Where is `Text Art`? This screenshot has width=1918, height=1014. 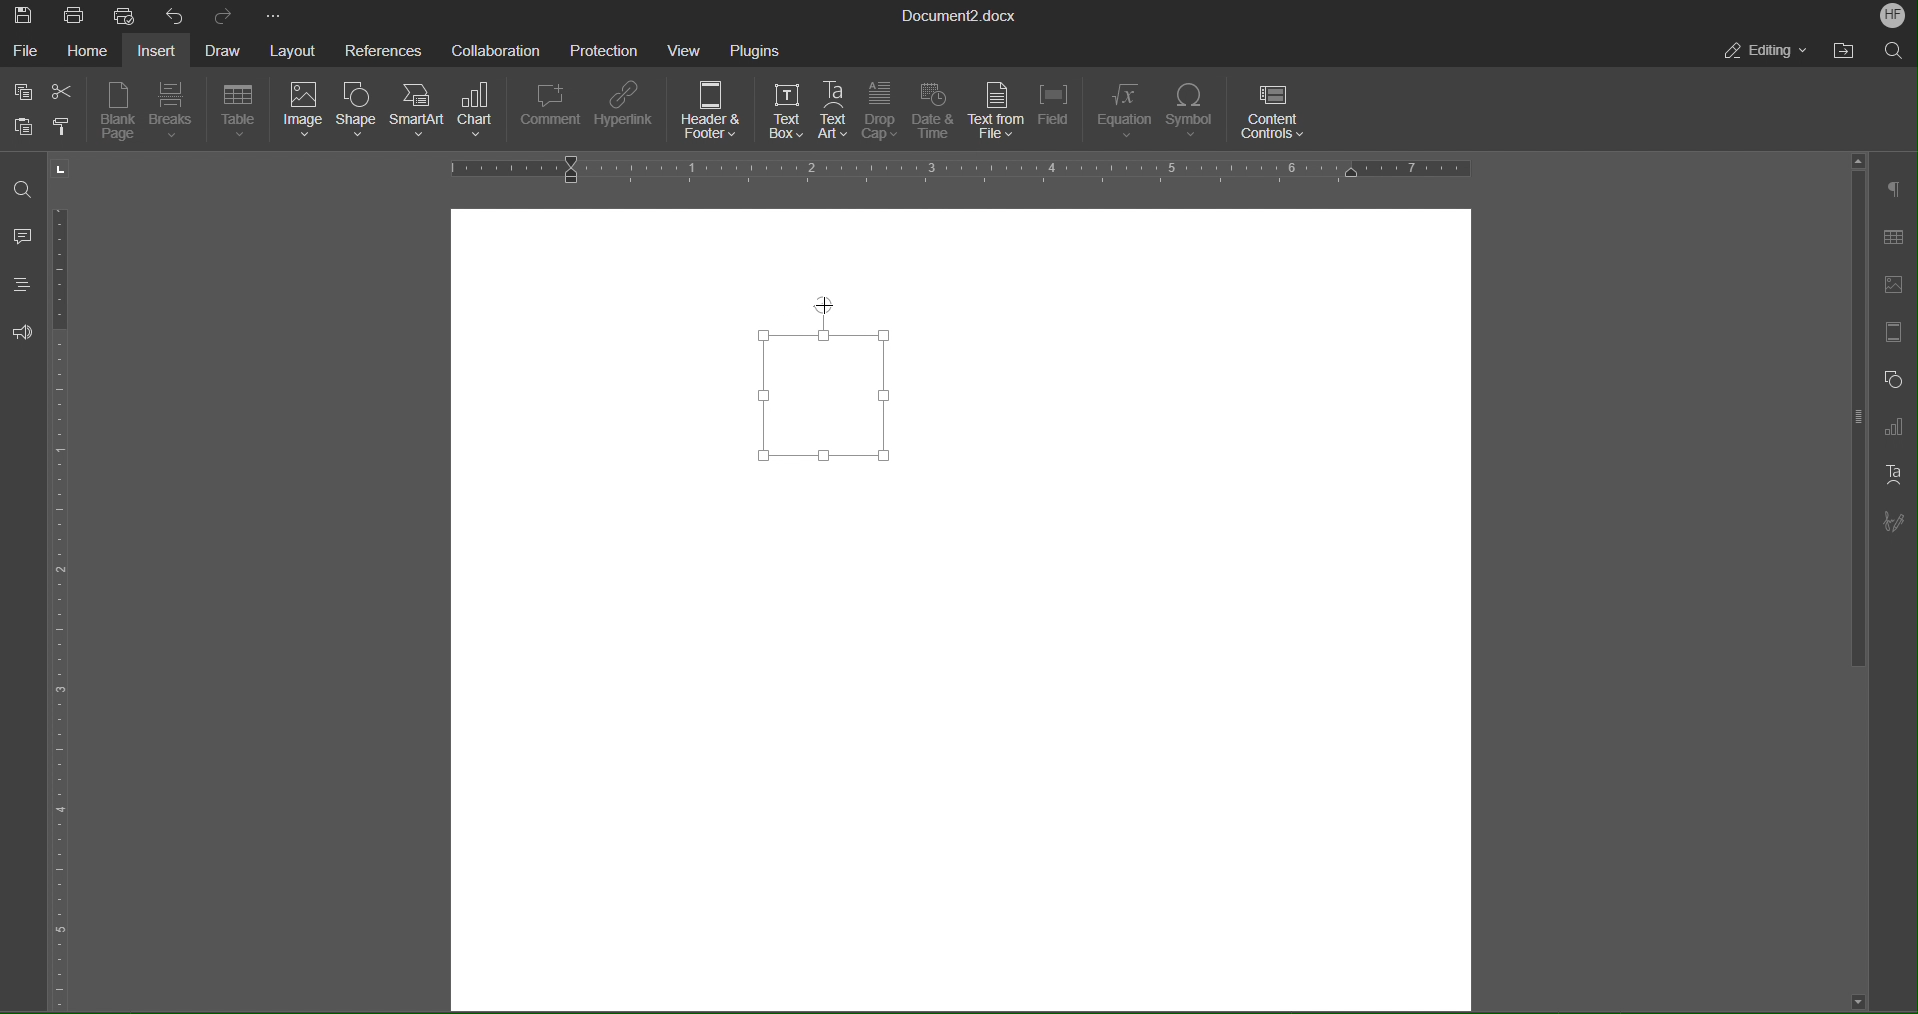
Text Art is located at coordinates (836, 111).